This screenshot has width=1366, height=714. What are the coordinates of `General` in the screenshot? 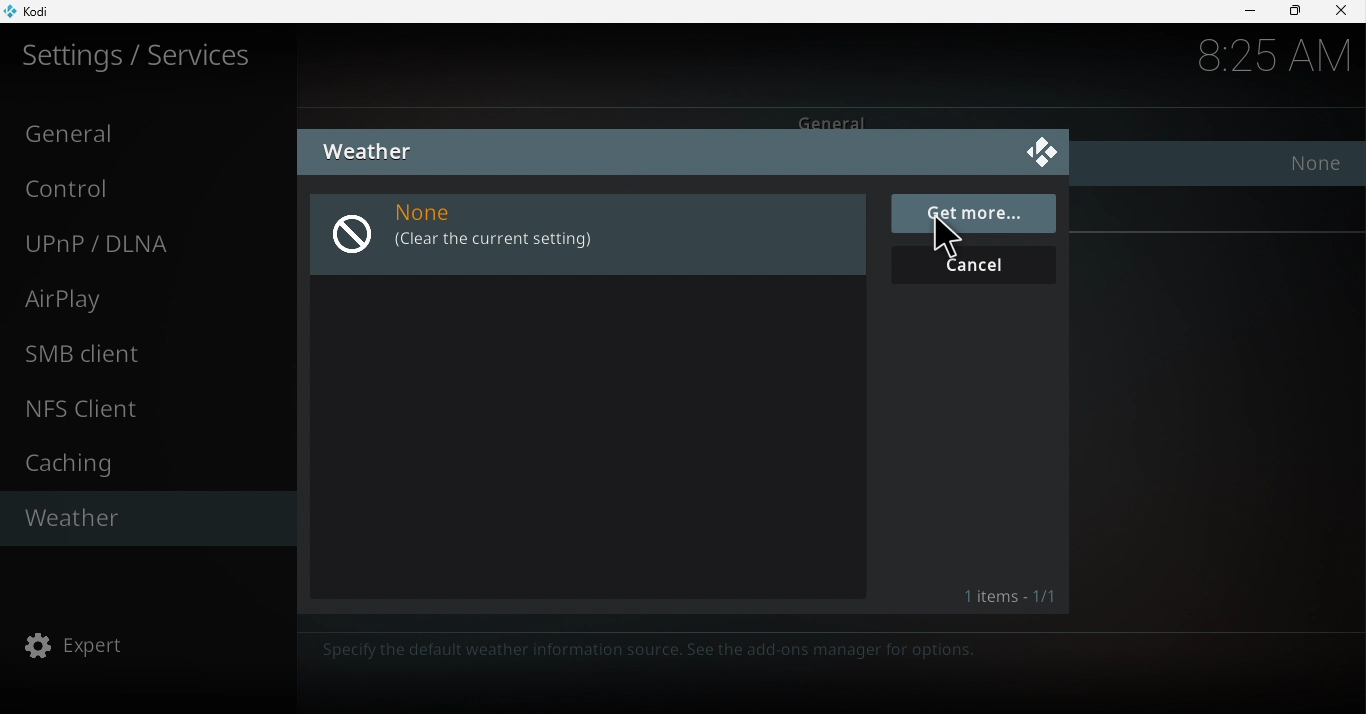 It's located at (146, 131).